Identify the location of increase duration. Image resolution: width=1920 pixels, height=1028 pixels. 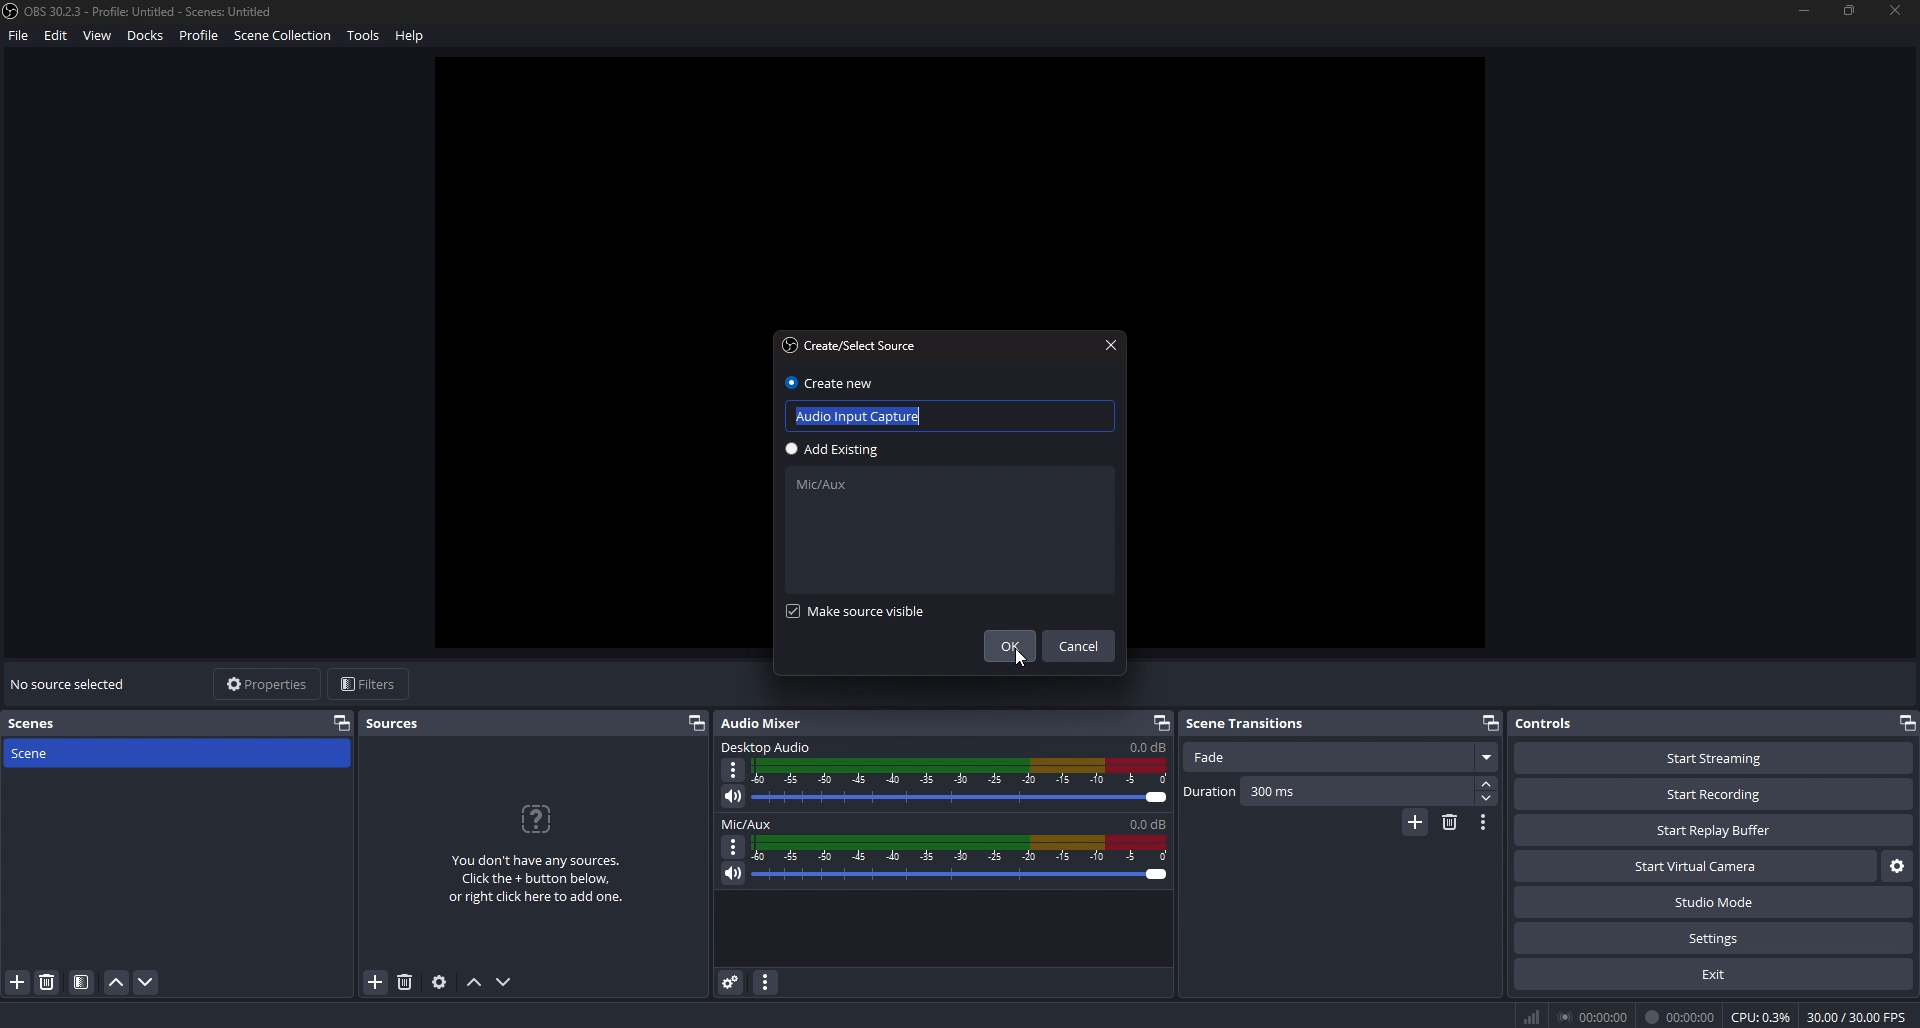
(1489, 782).